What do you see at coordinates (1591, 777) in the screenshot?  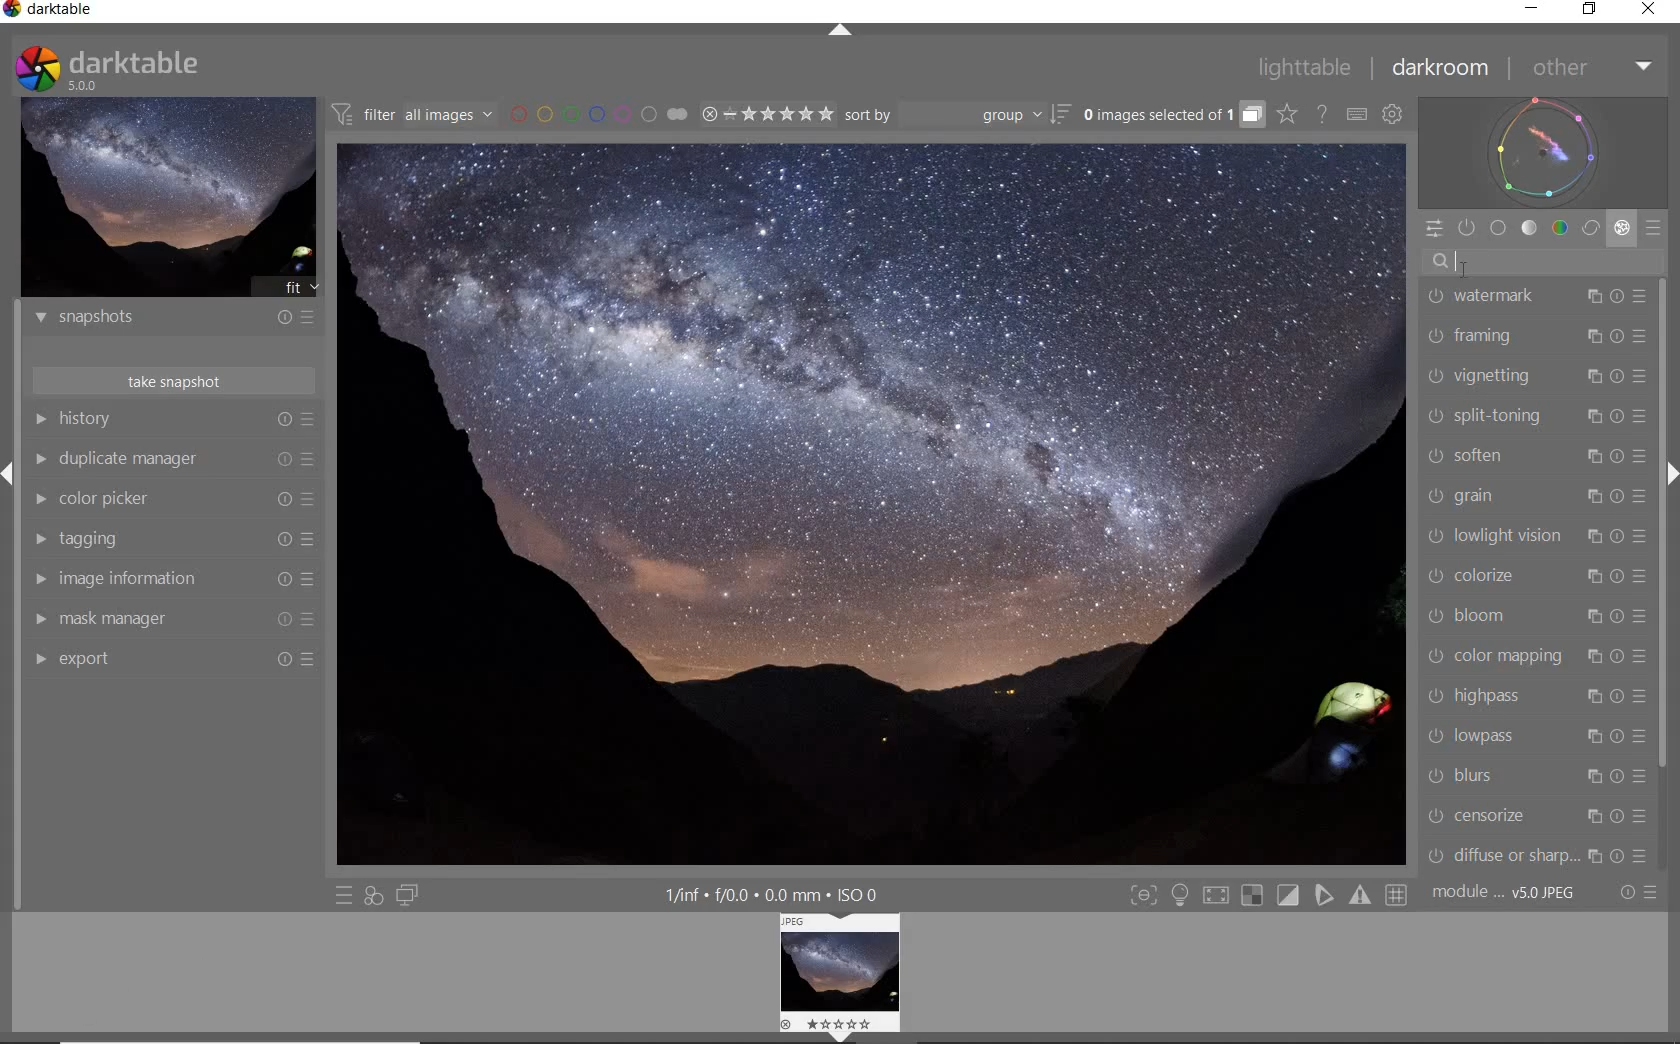 I see `multiple instance actions` at bounding box center [1591, 777].